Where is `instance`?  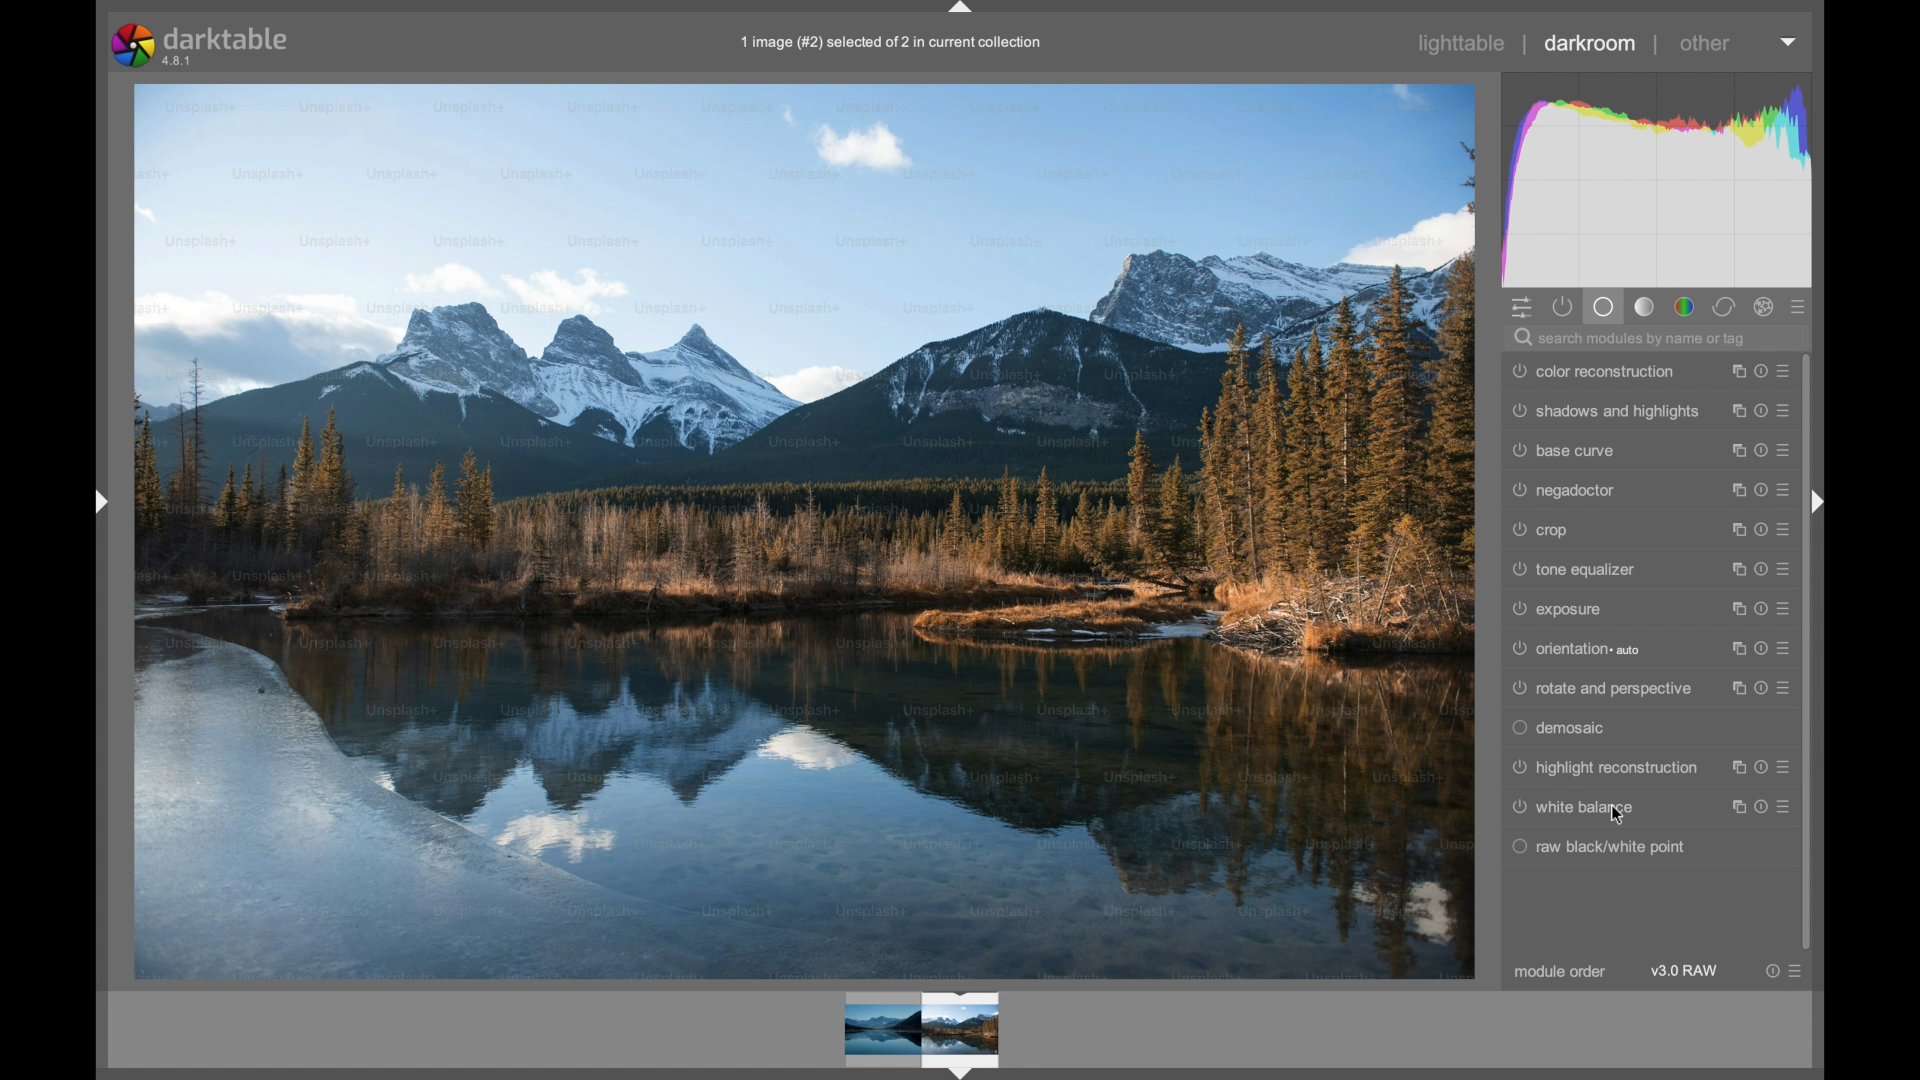 instance is located at coordinates (1734, 610).